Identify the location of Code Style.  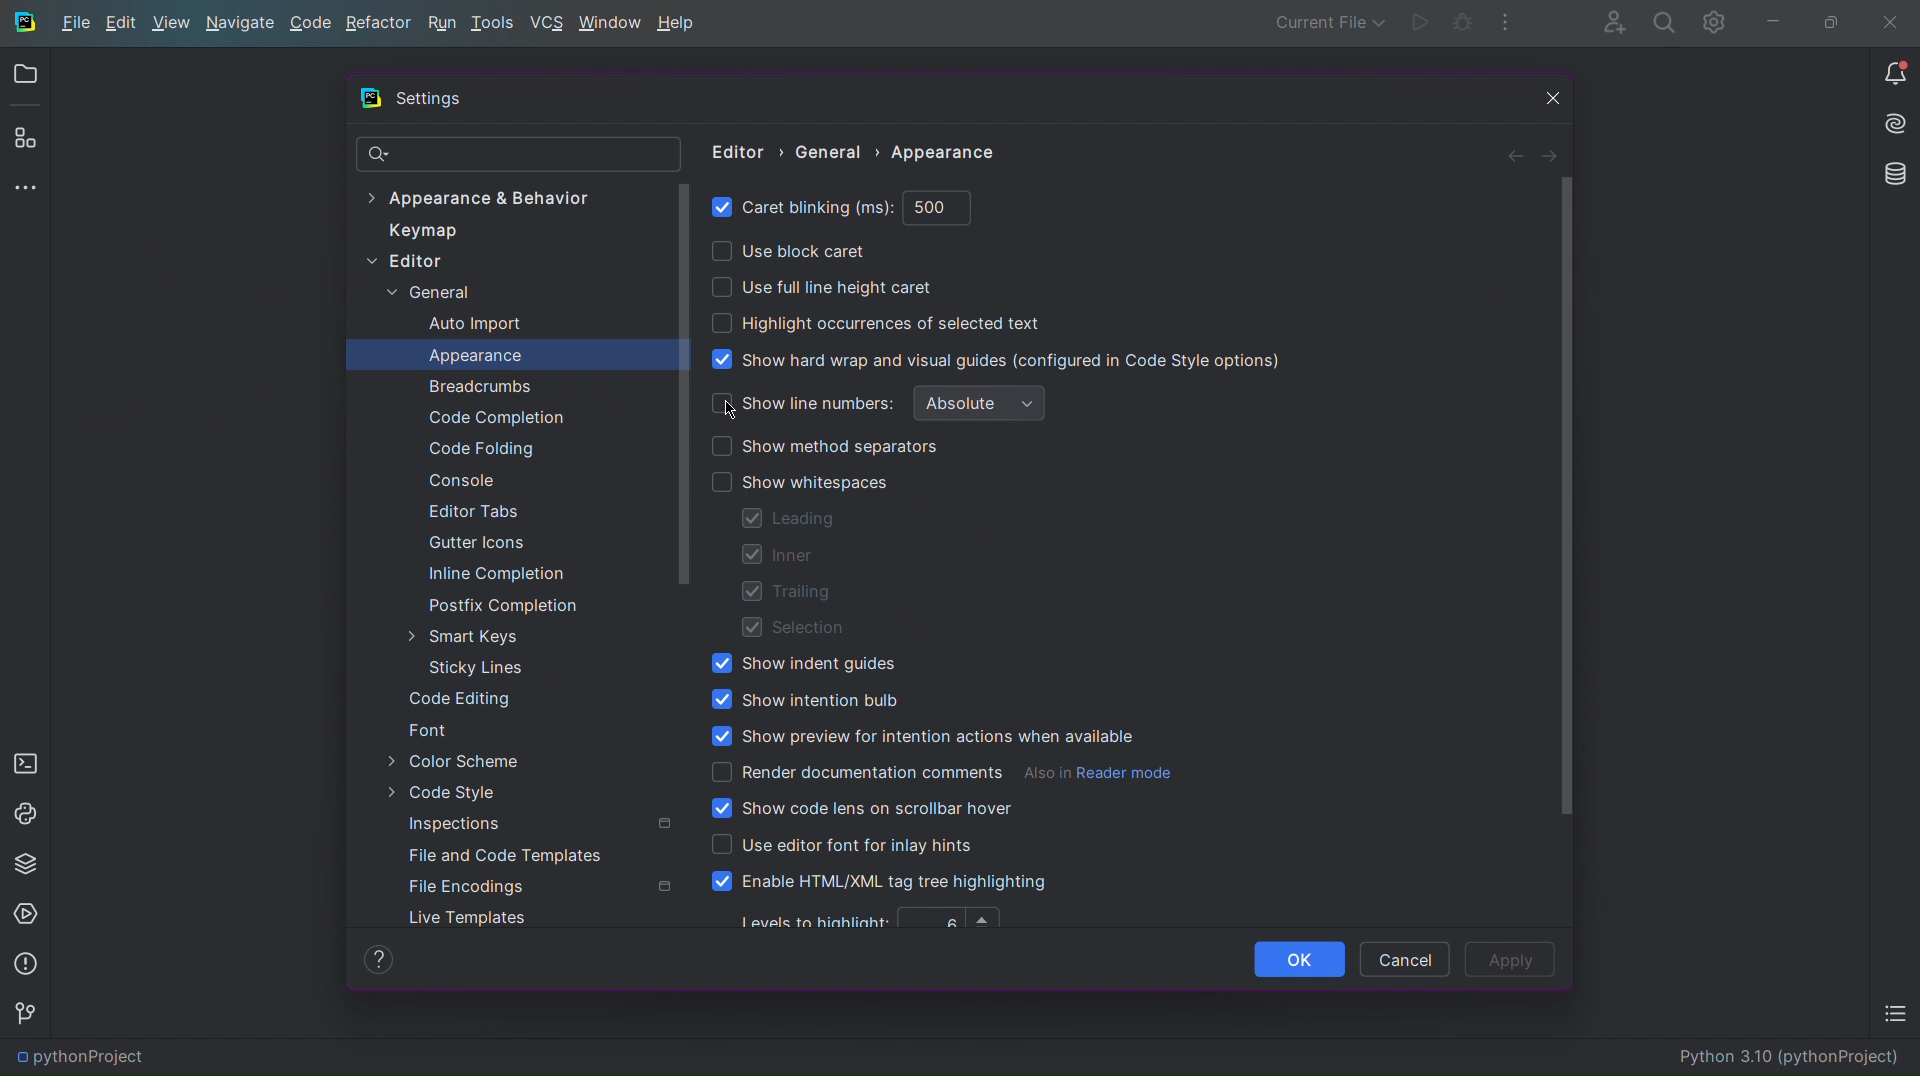
(464, 794).